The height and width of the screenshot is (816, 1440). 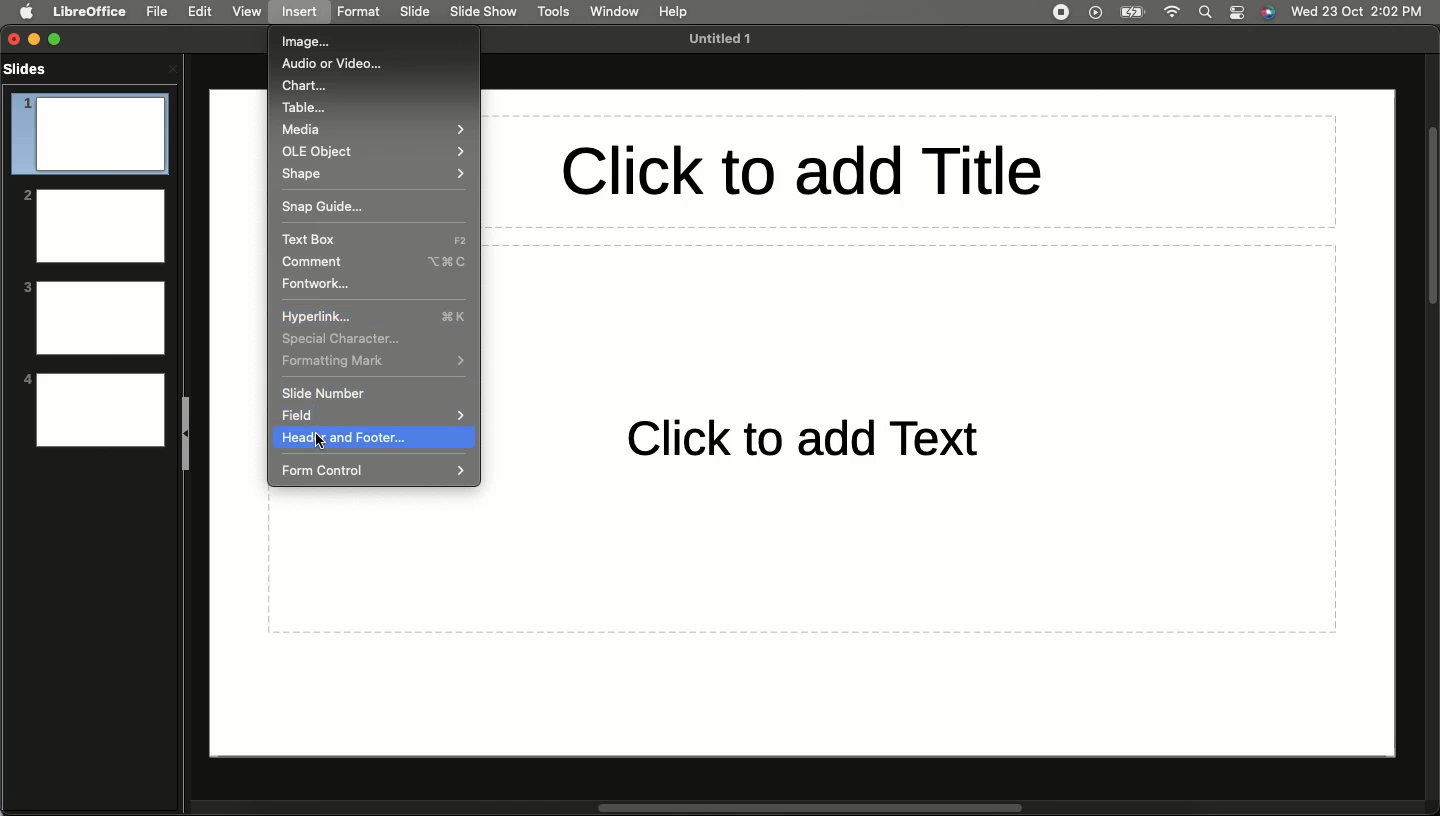 I want to click on 2, so click(x=92, y=224).